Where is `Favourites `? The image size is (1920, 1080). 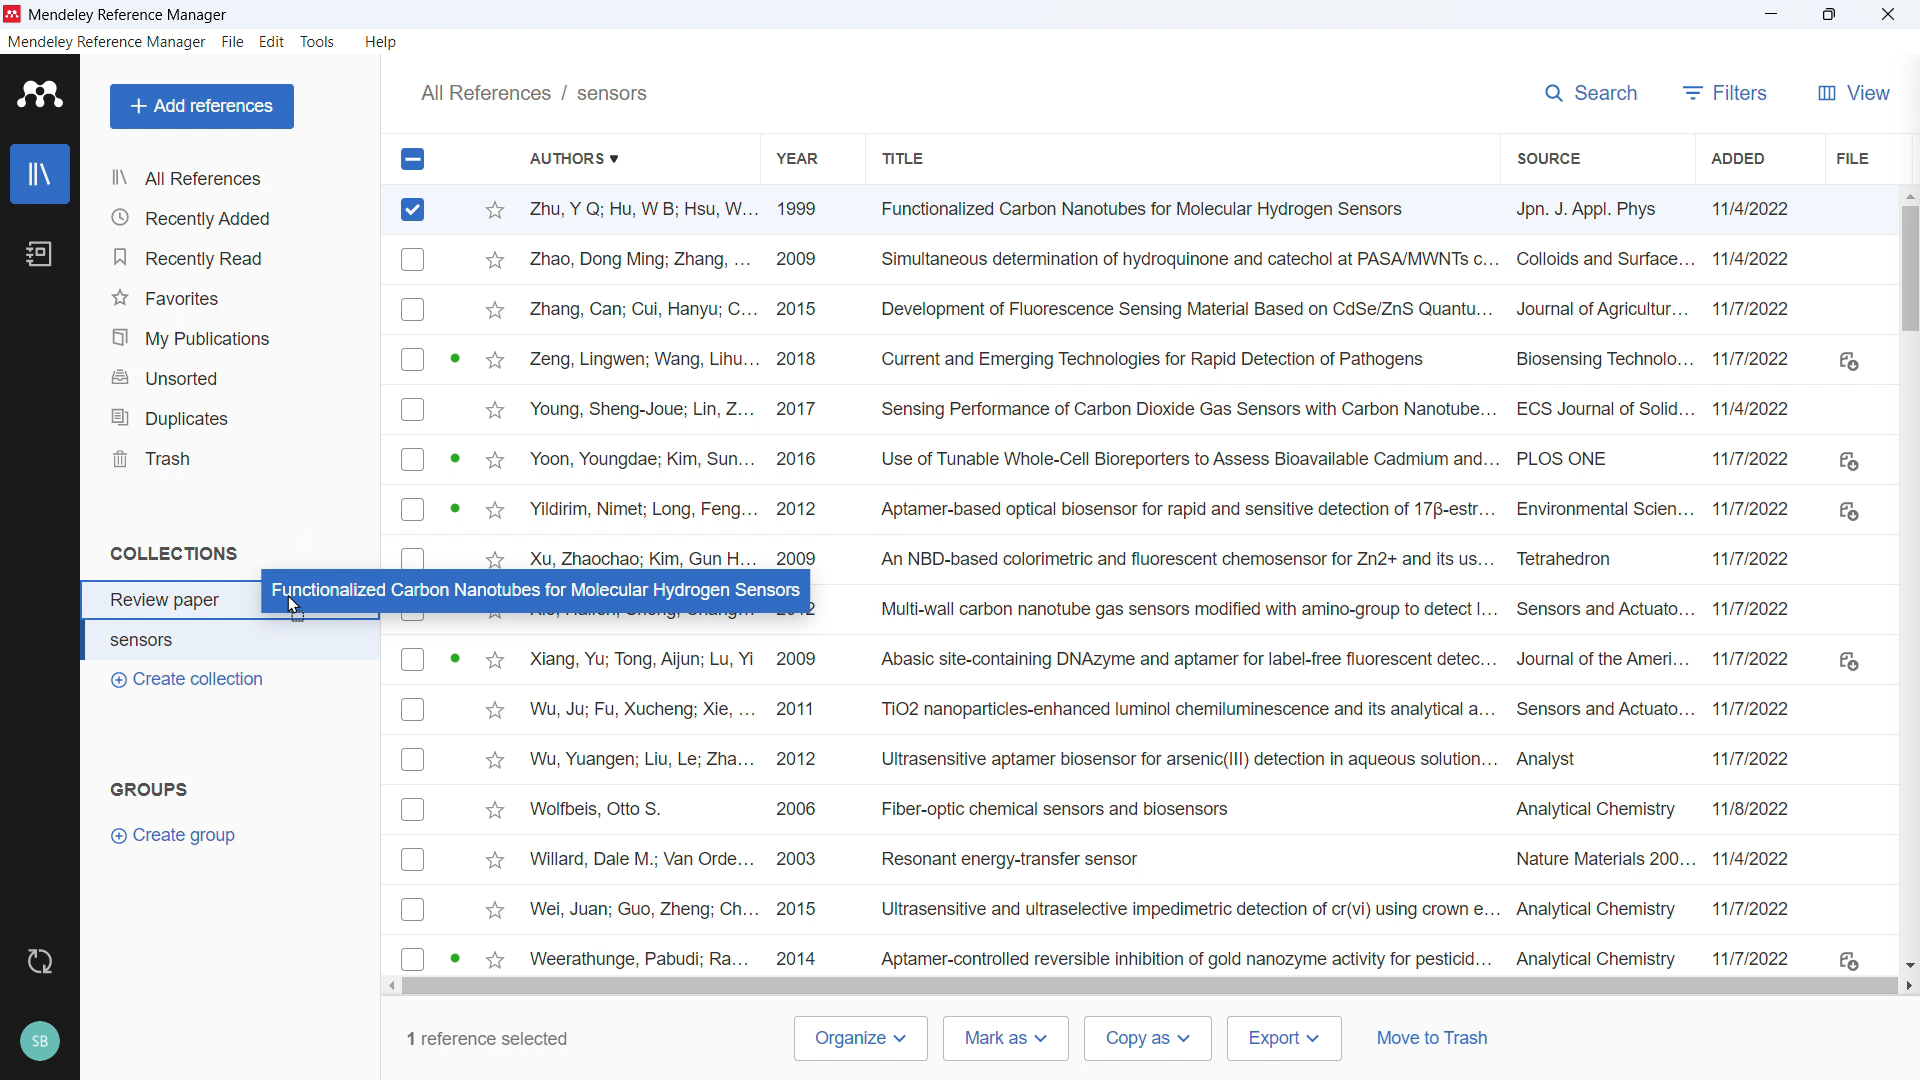 Favourites  is located at coordinates (234, 299).